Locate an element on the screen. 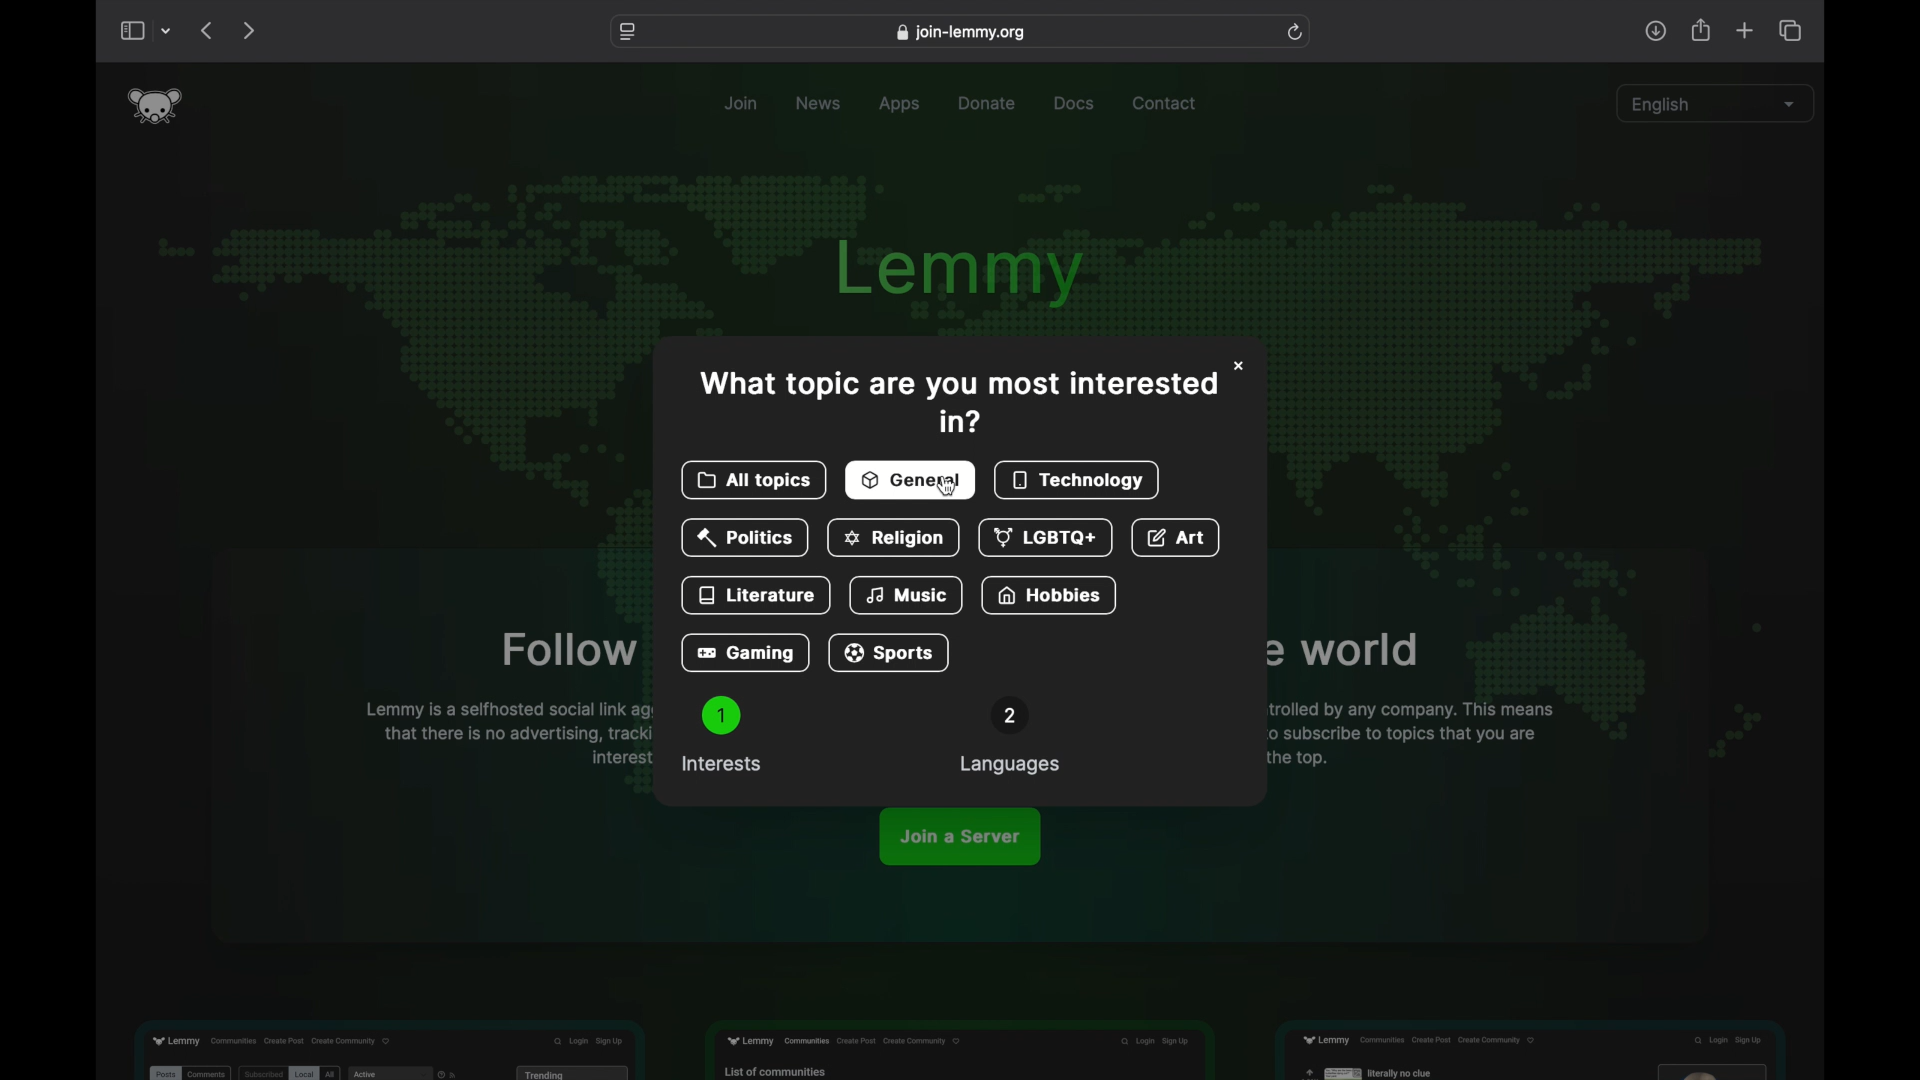  obscure text is located at coordinates (1343, 651).